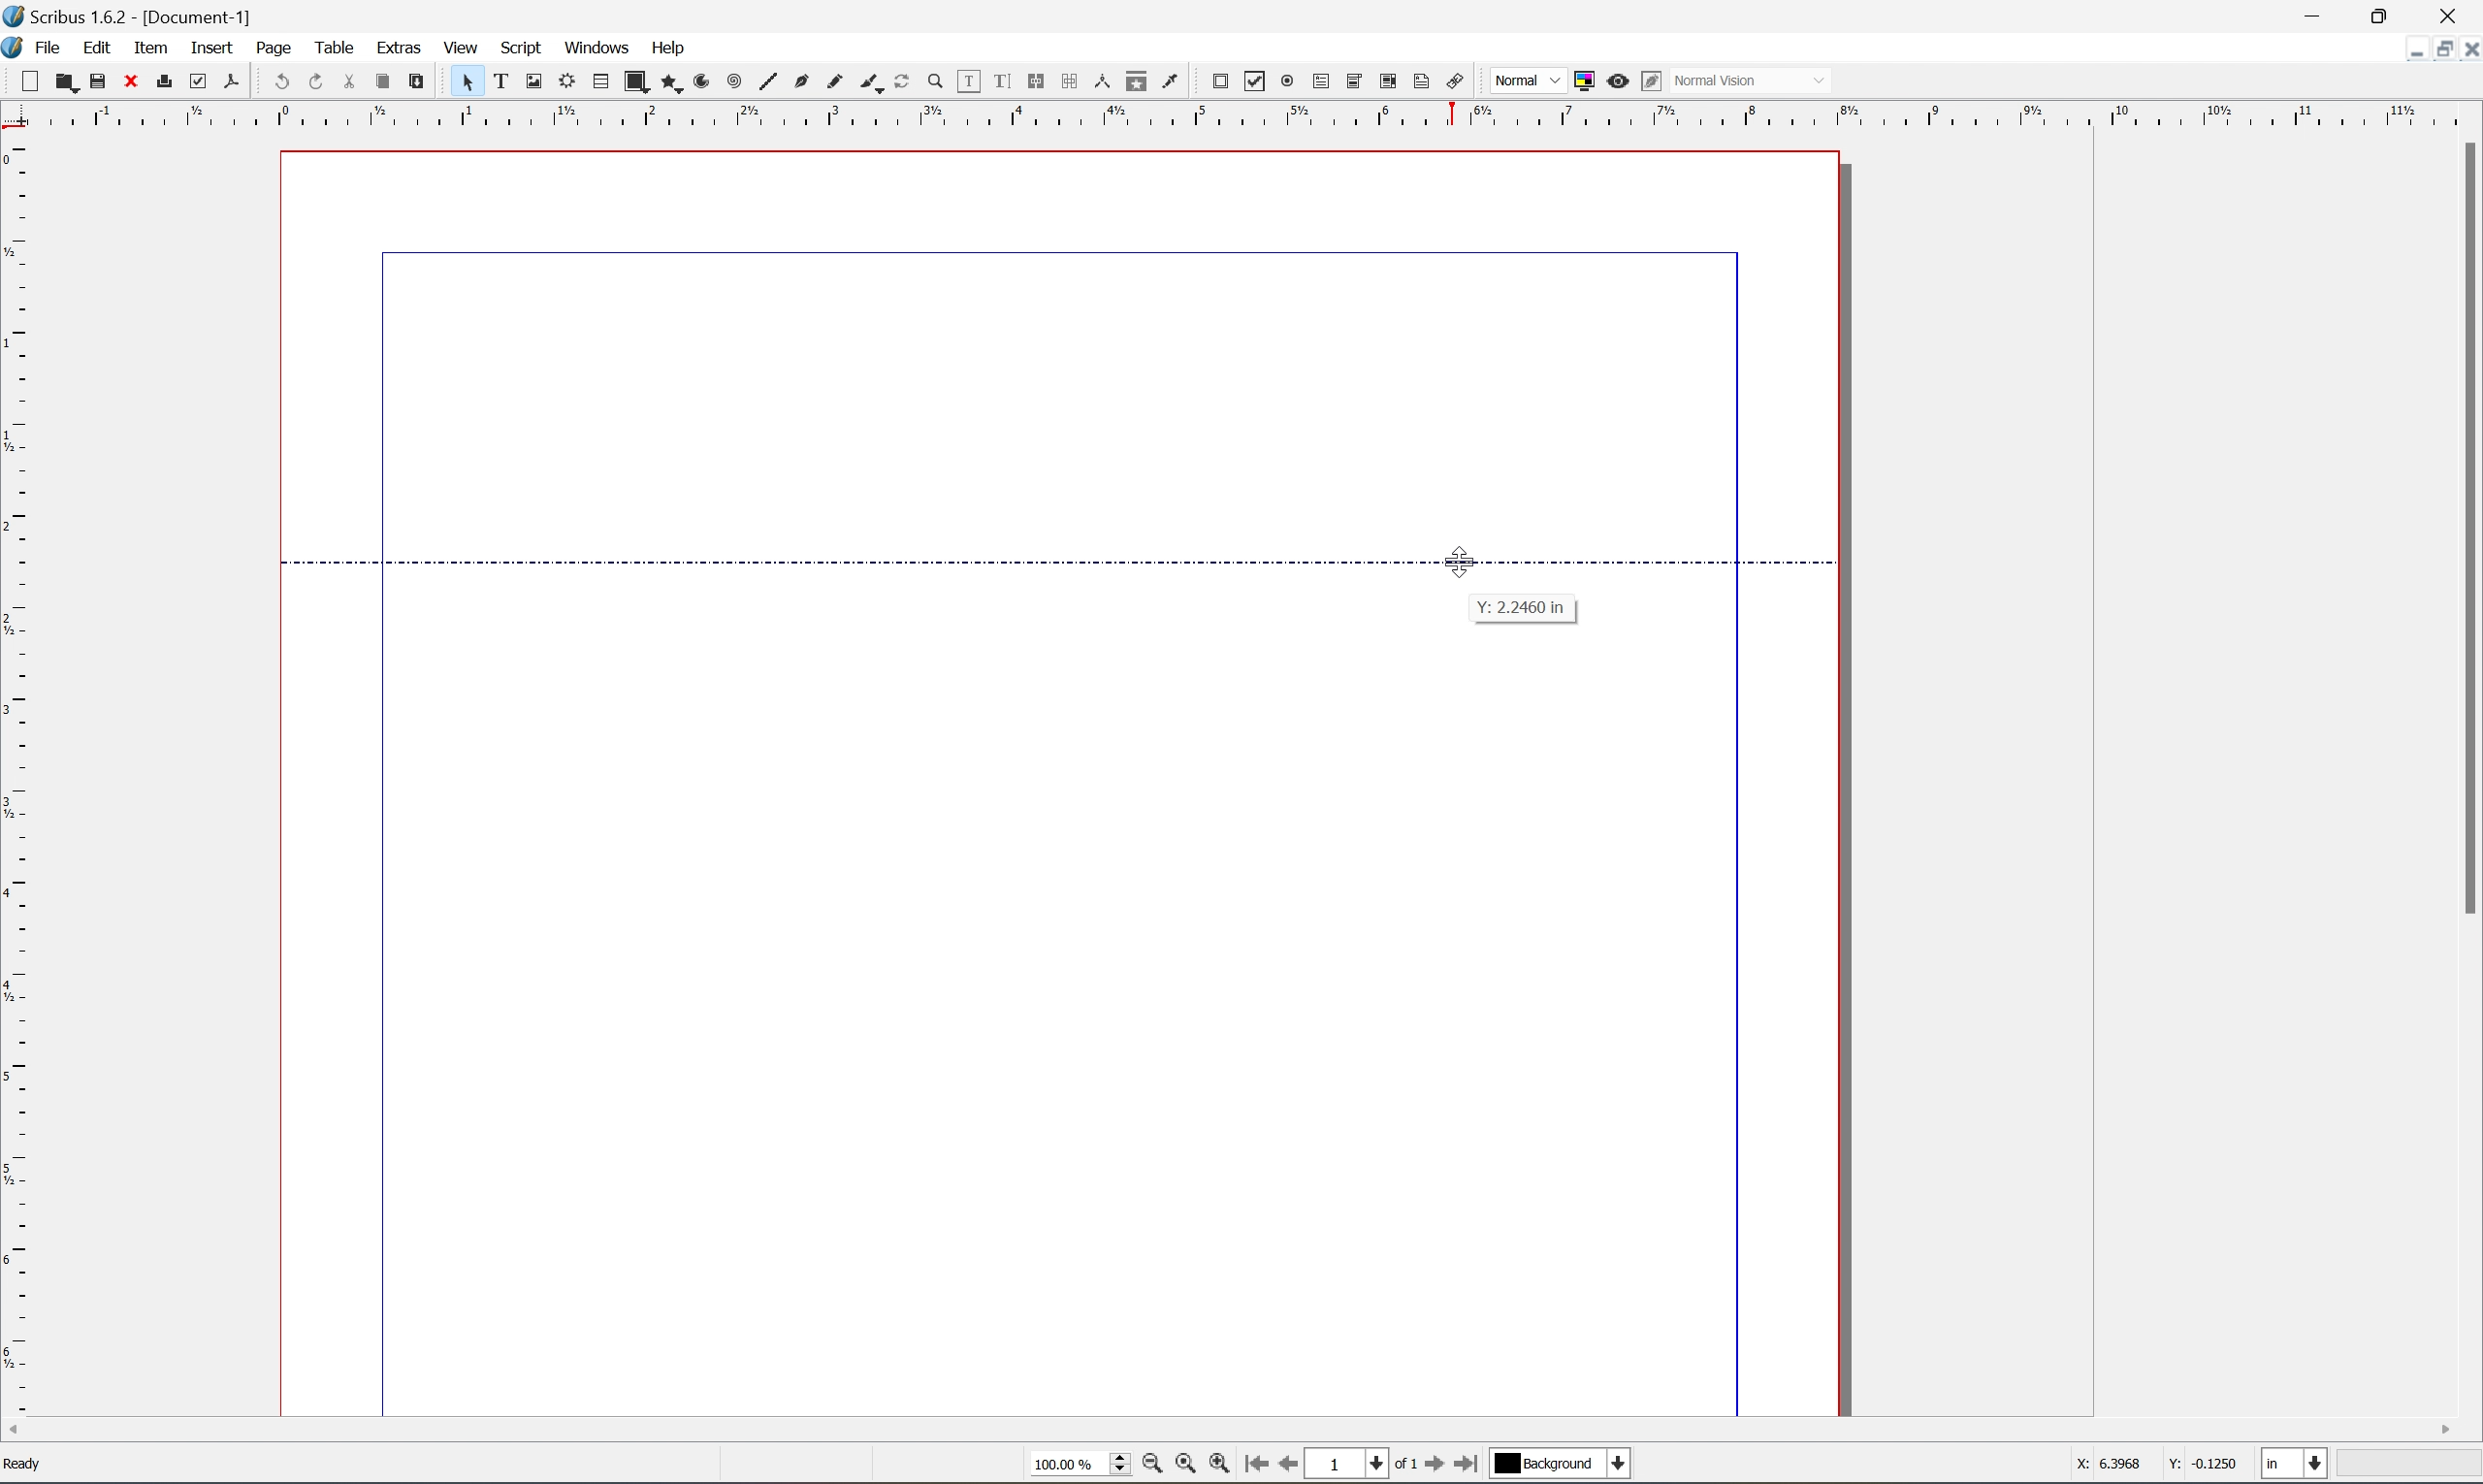 The width and height of the screenshot is (2483, 1484). Describe the element at coordinates (971, 84) in the screenshot. I see `edit contents of frames` at that location.